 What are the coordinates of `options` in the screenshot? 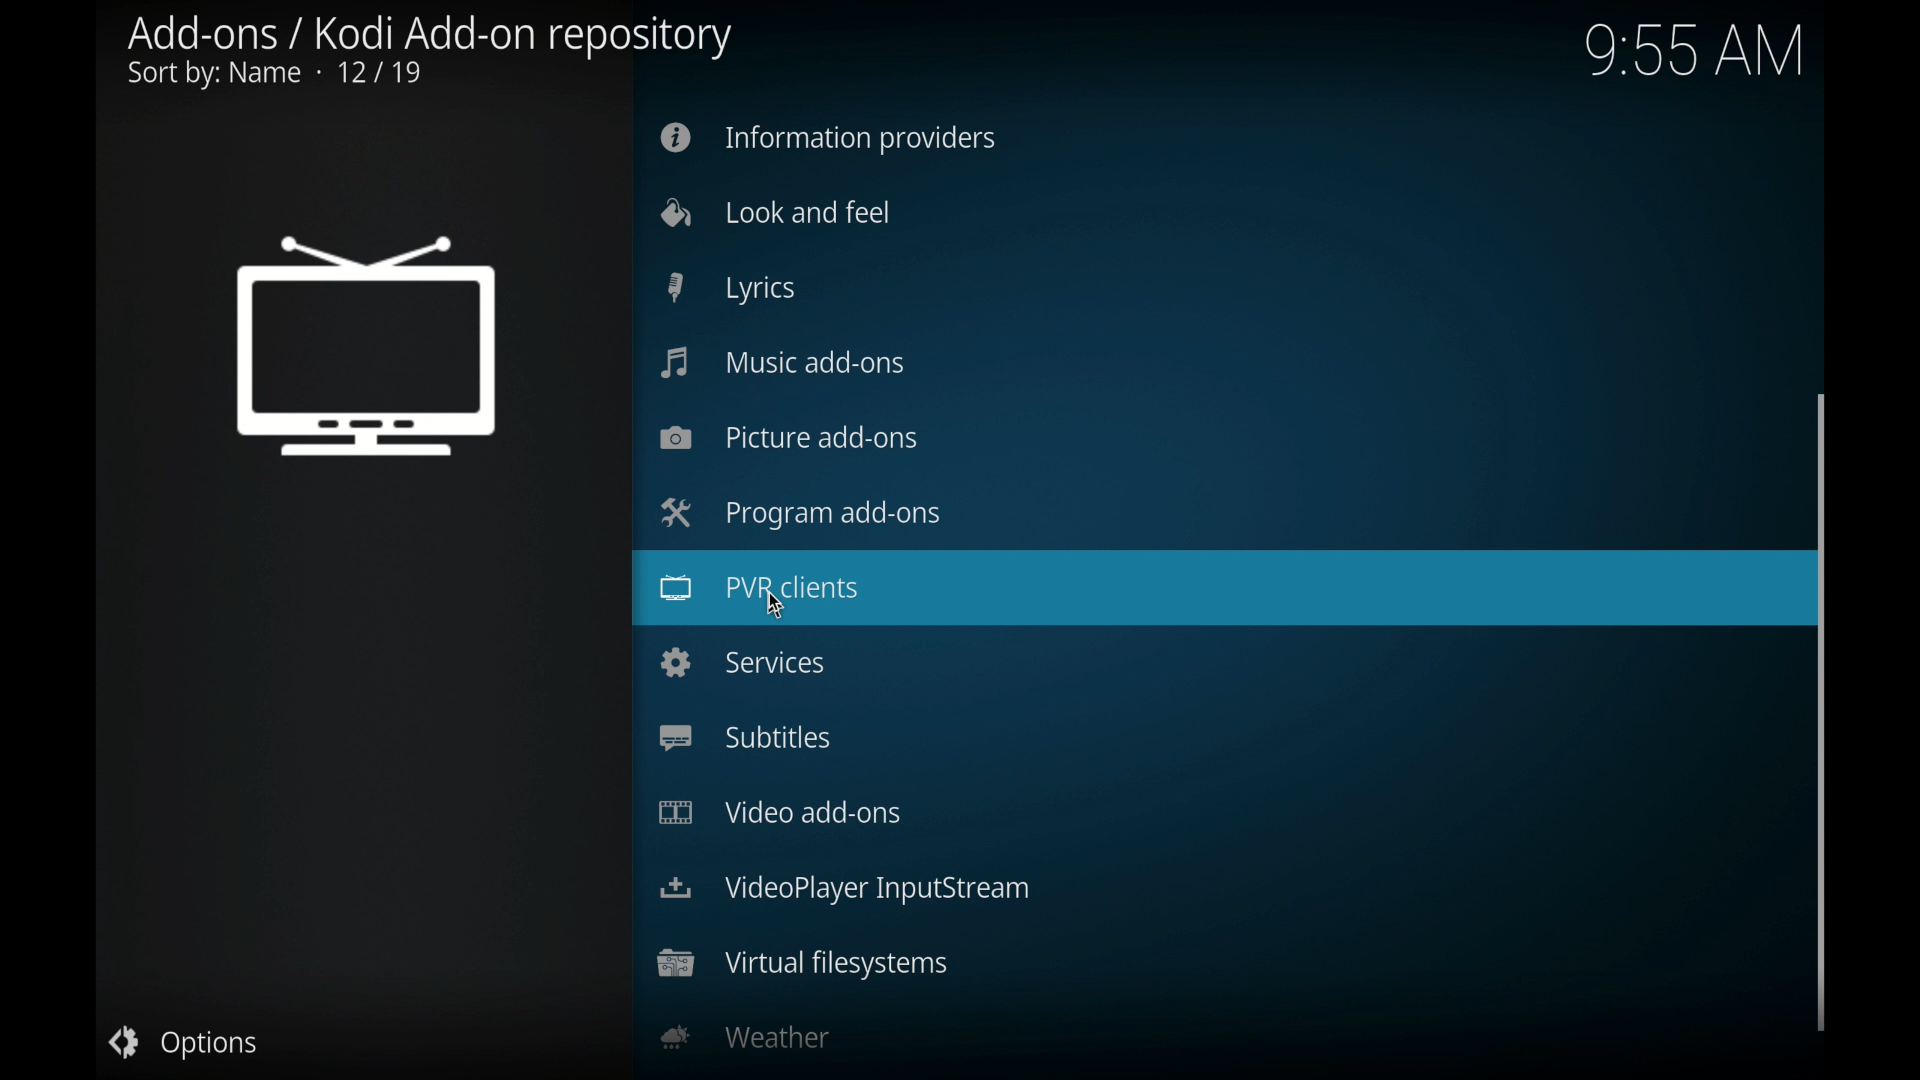 It's located at (182, 1043).